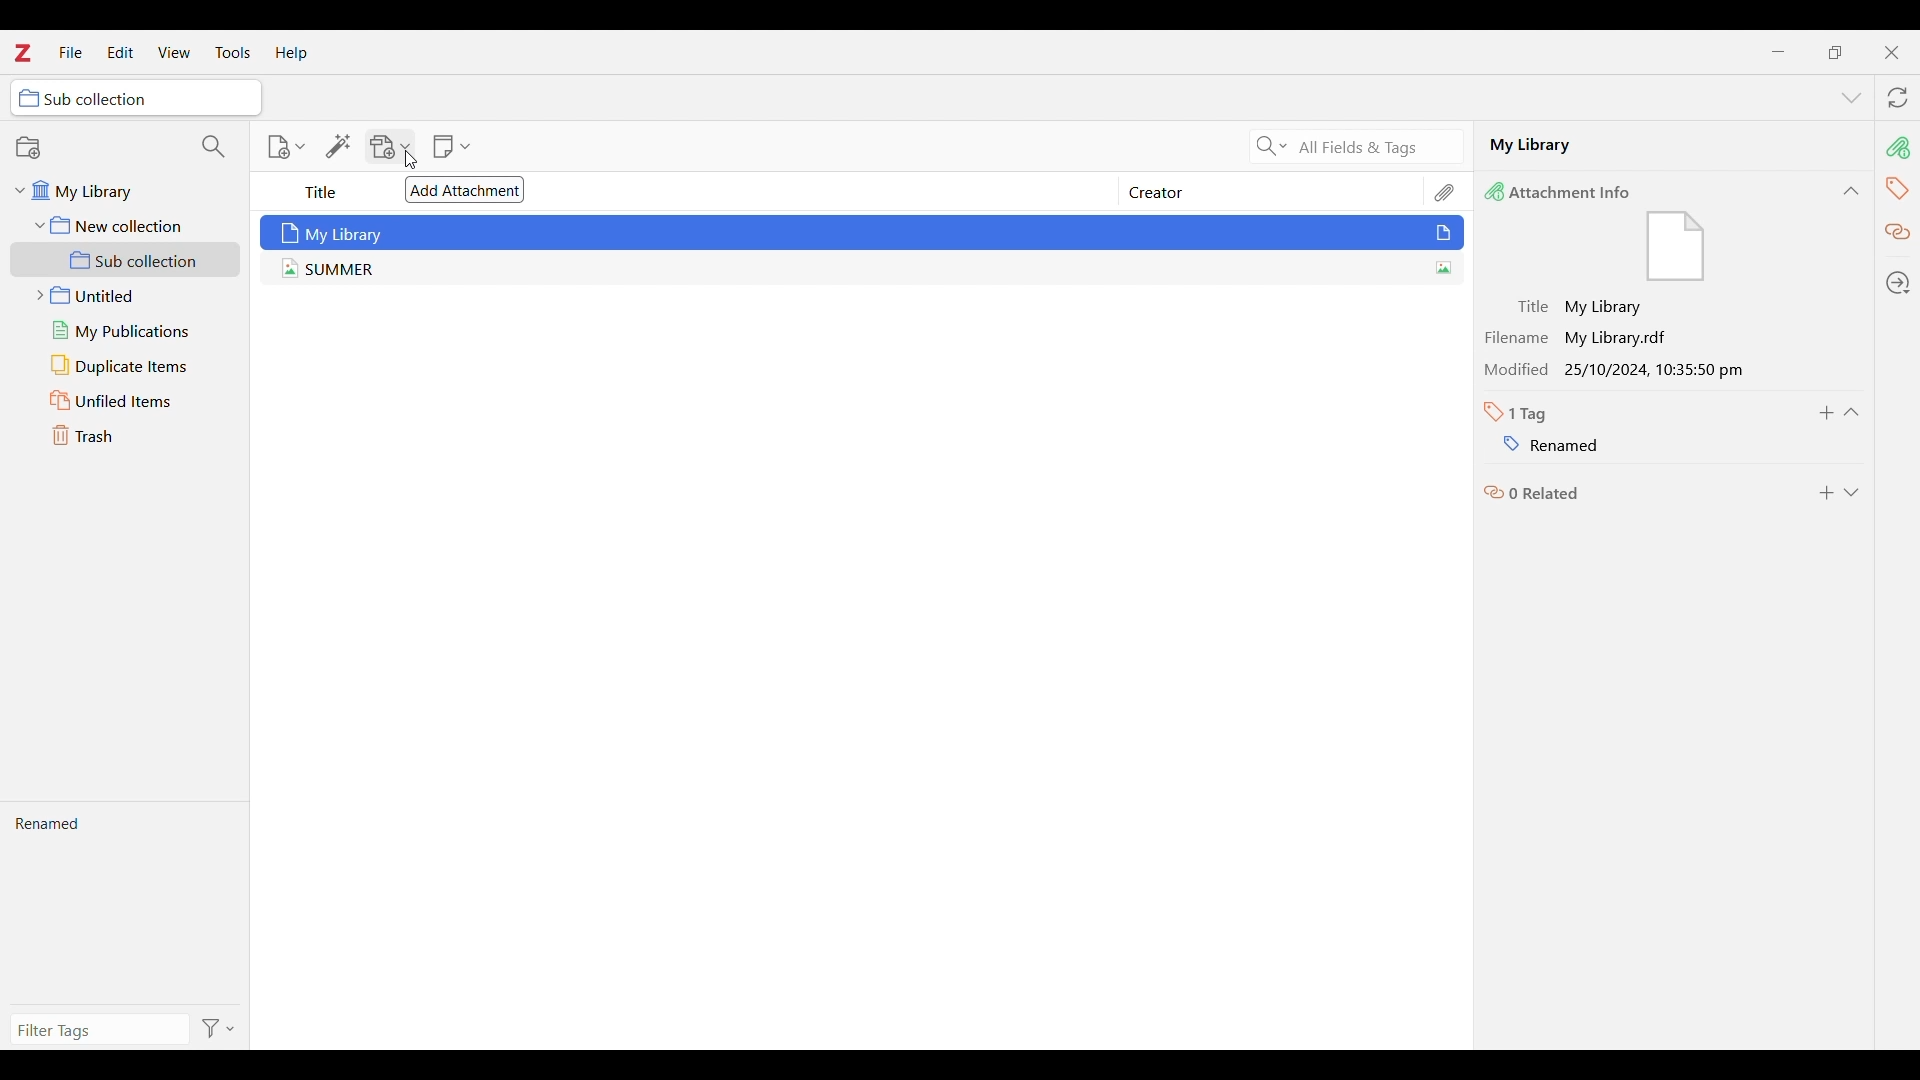 This screenshot has height=1080, width=1920. I want to click on My publications folder, so click(130, 331).